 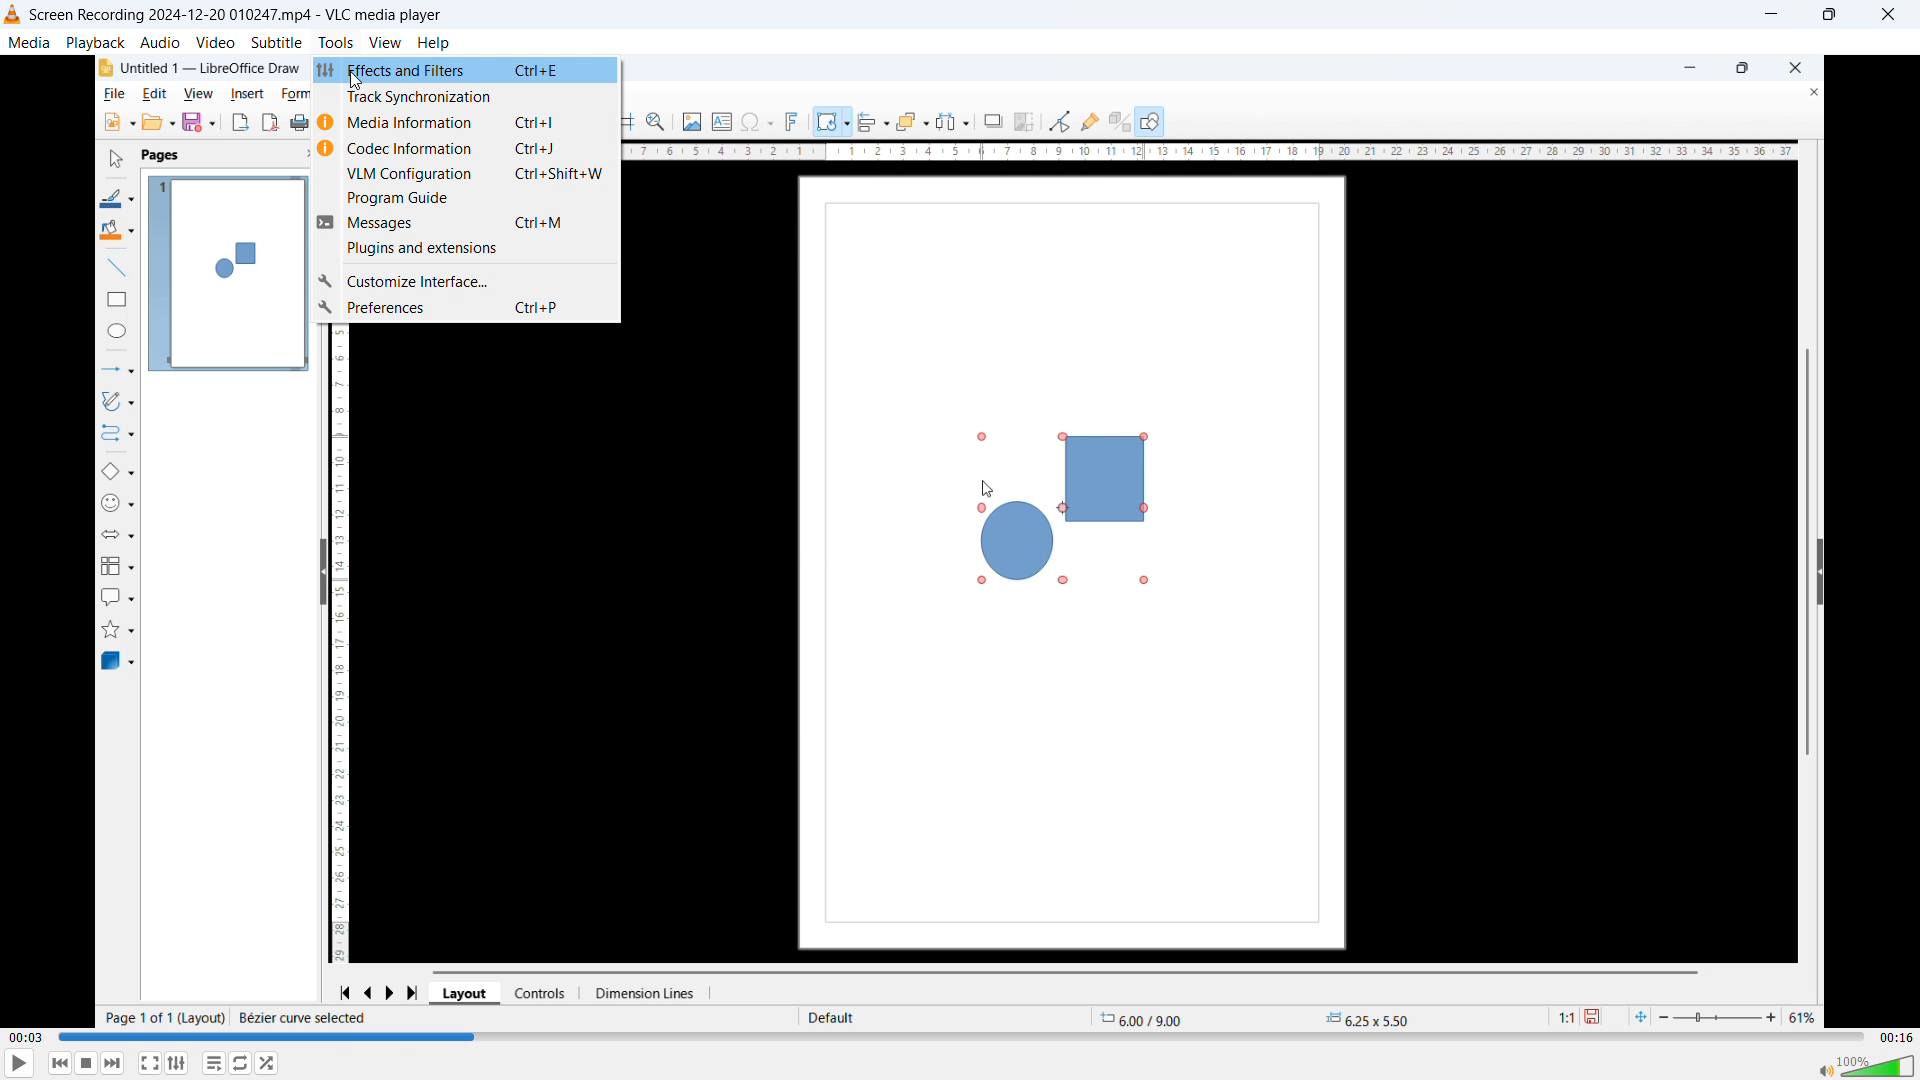 What do you see at coordinates (58, 1063) in the screenshot?
I see `Backward or previous media ` at bounding box center [58, 1063].